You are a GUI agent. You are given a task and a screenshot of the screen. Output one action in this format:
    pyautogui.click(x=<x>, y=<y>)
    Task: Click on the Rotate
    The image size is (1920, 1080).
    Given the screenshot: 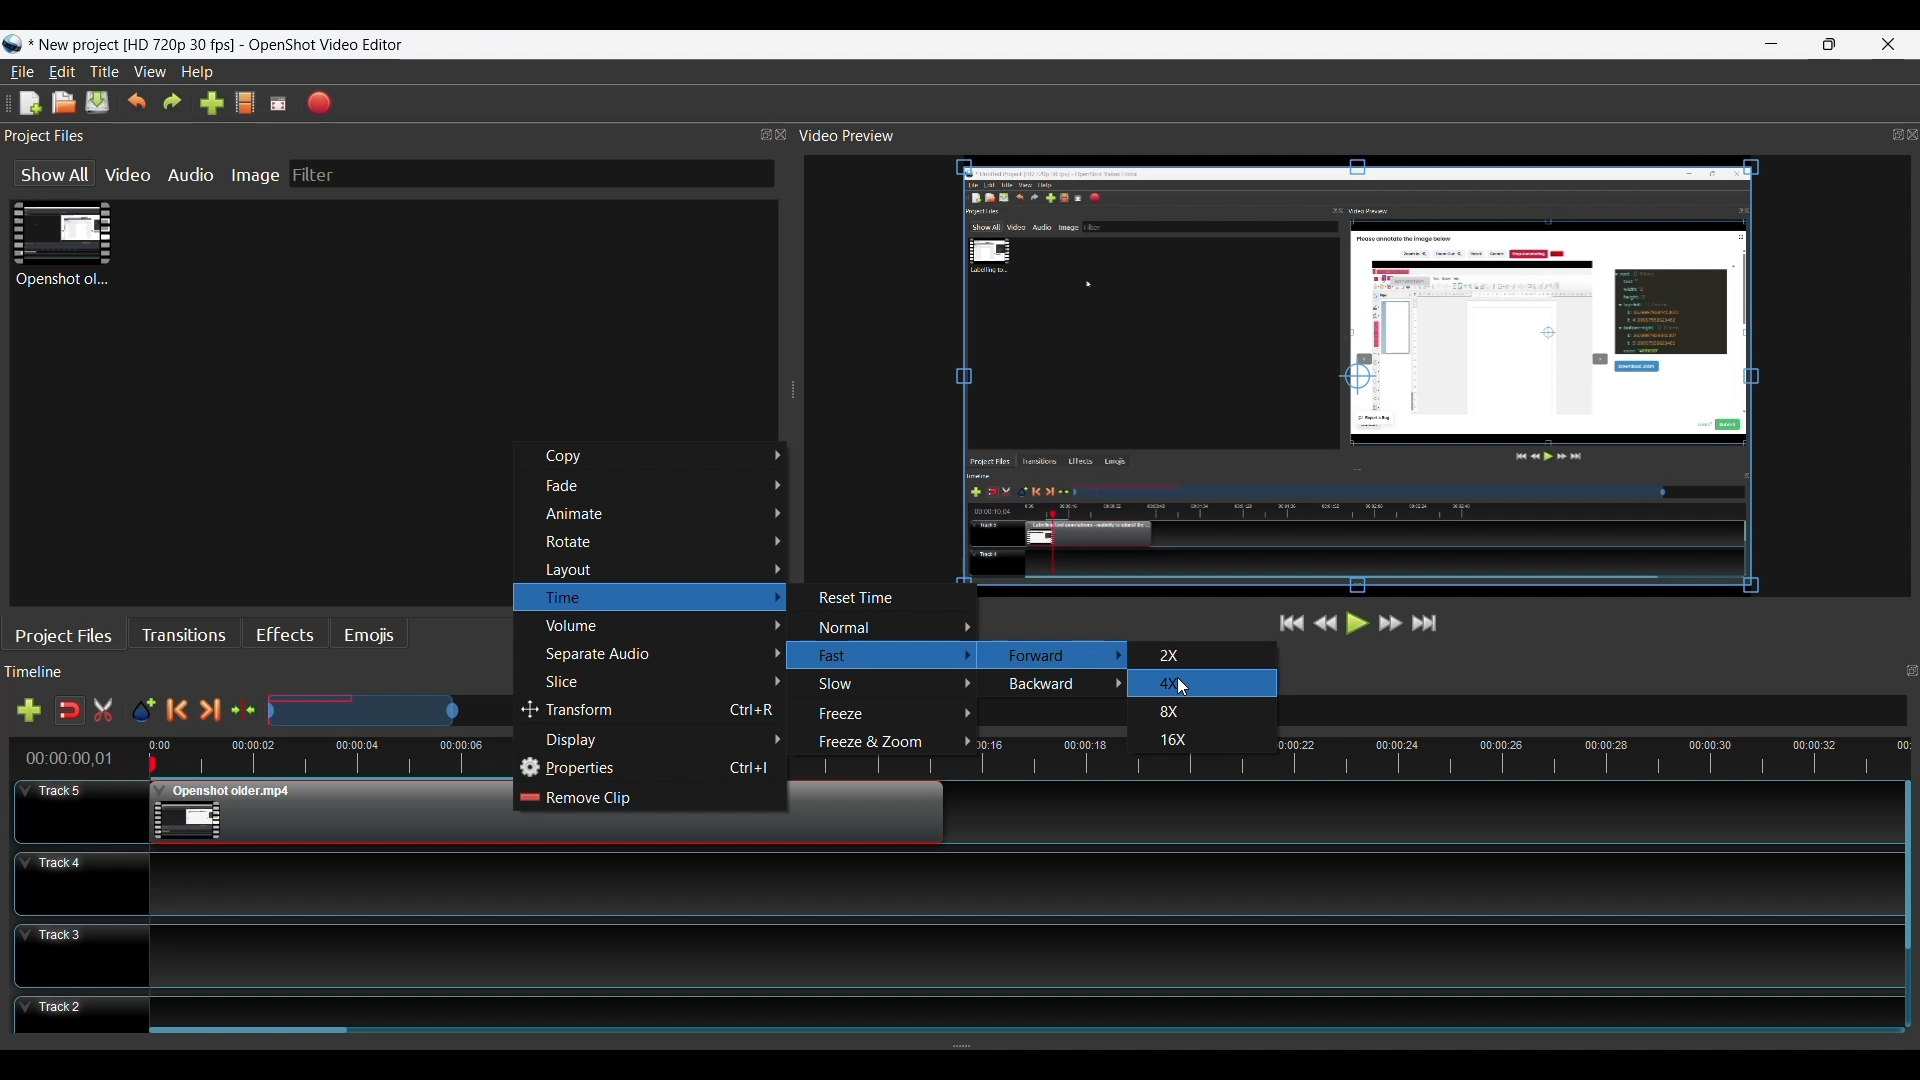 What is the action you would take?
    pyautogui.click(x=663, y=543)
    